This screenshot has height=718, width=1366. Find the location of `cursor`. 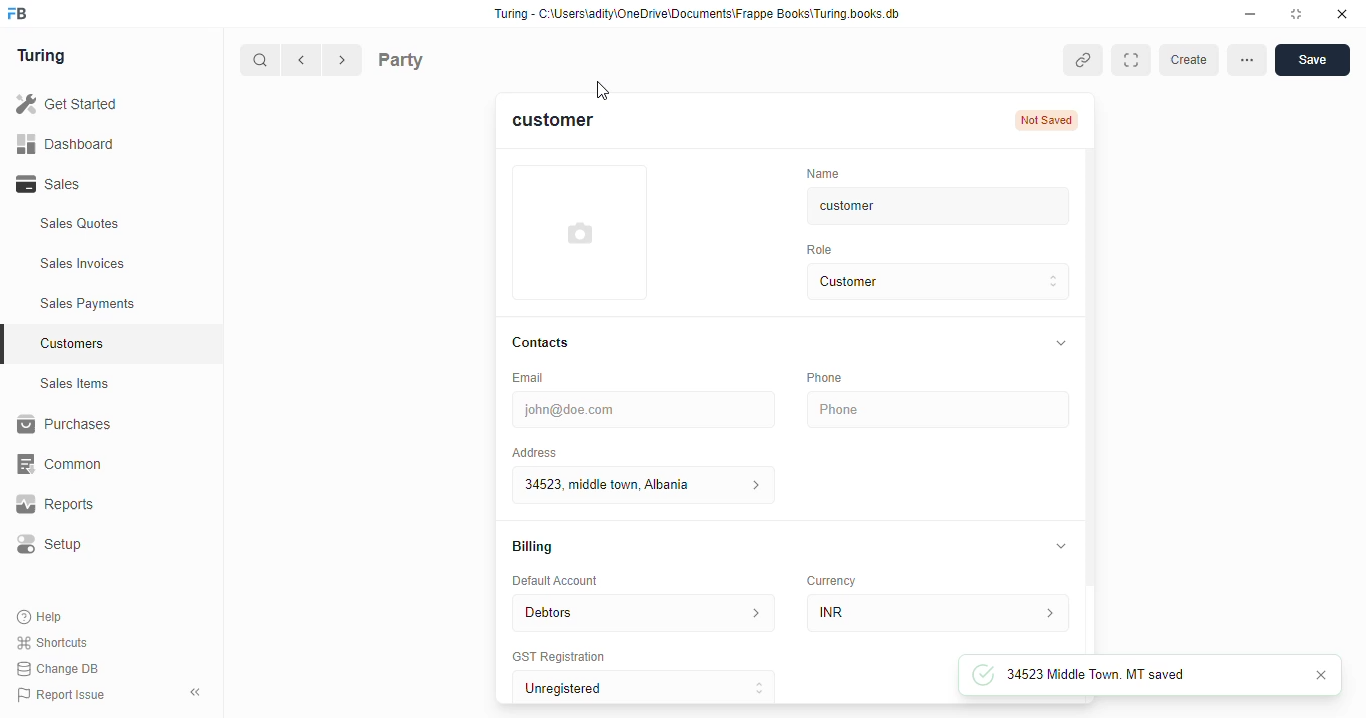

cursor is located at coordinates (606, 90).